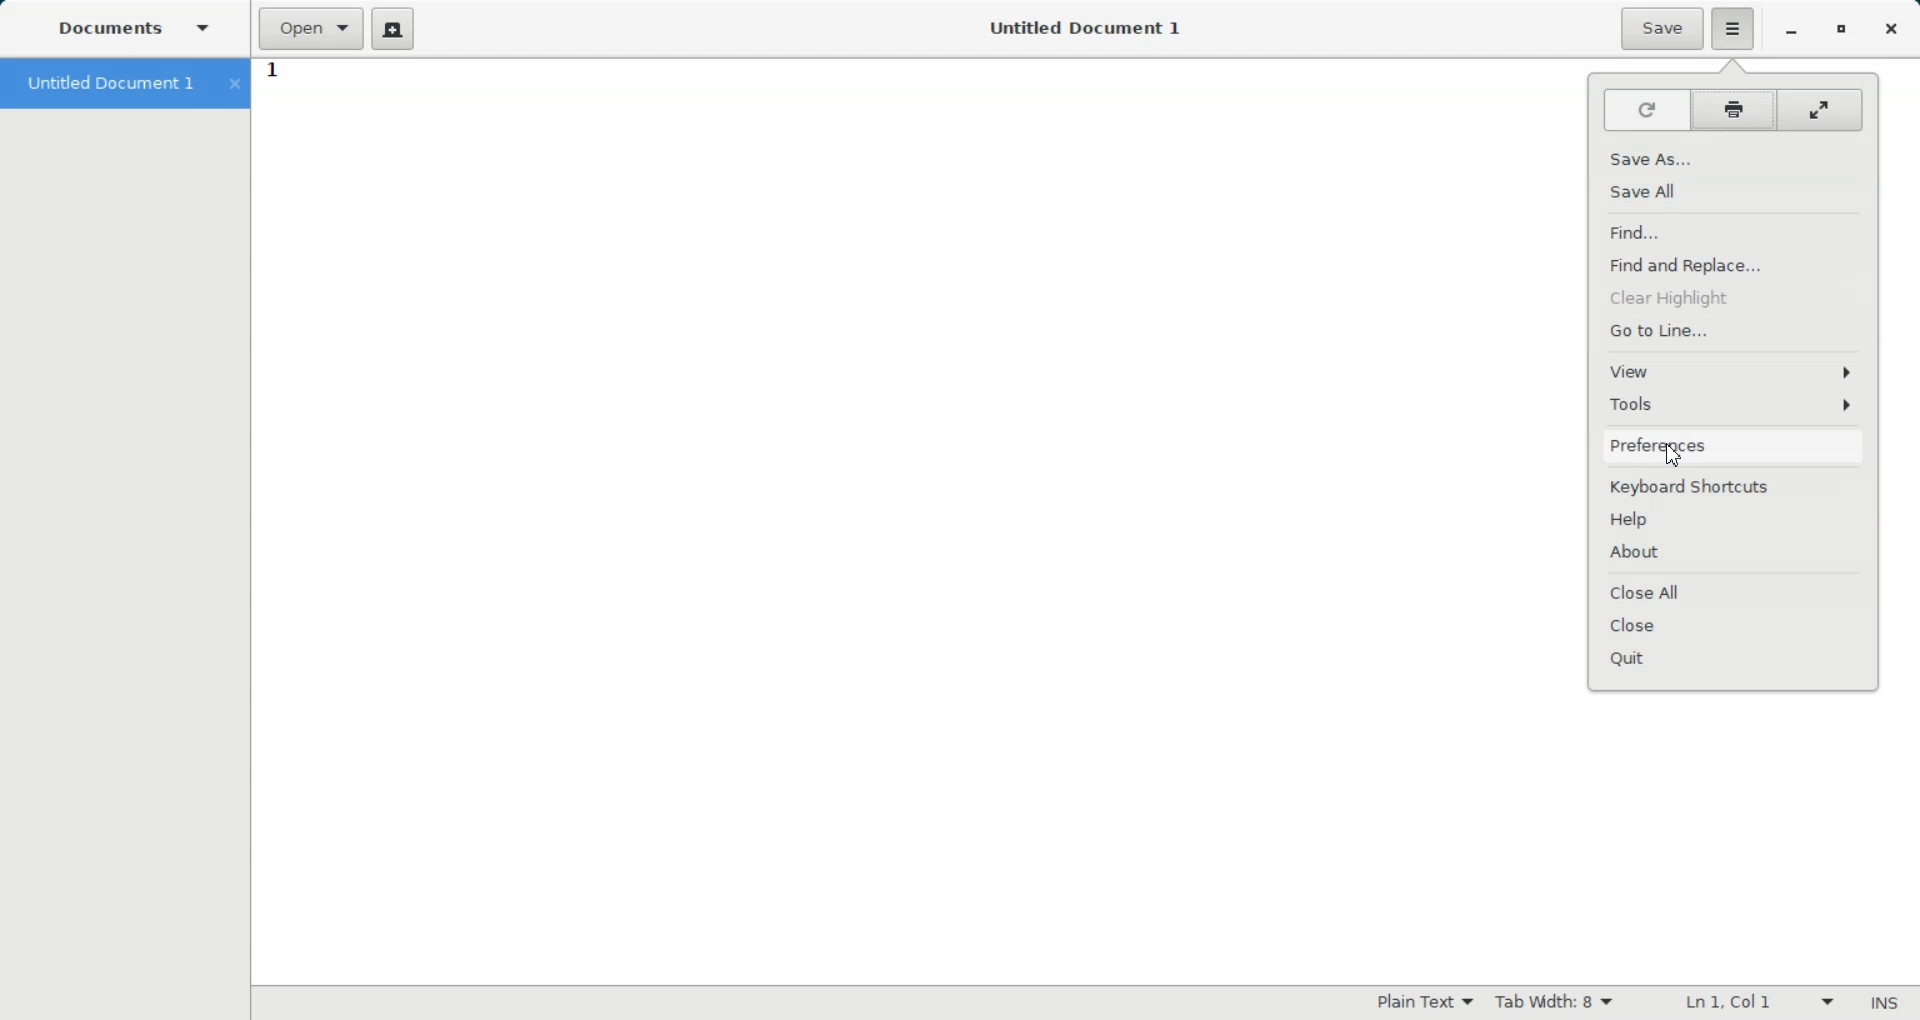 This screenshot has width=1920, height=1020. Describe the element at coordinates (1735, 486) in the screenshot. I see `Keyboard shortcuts` at that location.